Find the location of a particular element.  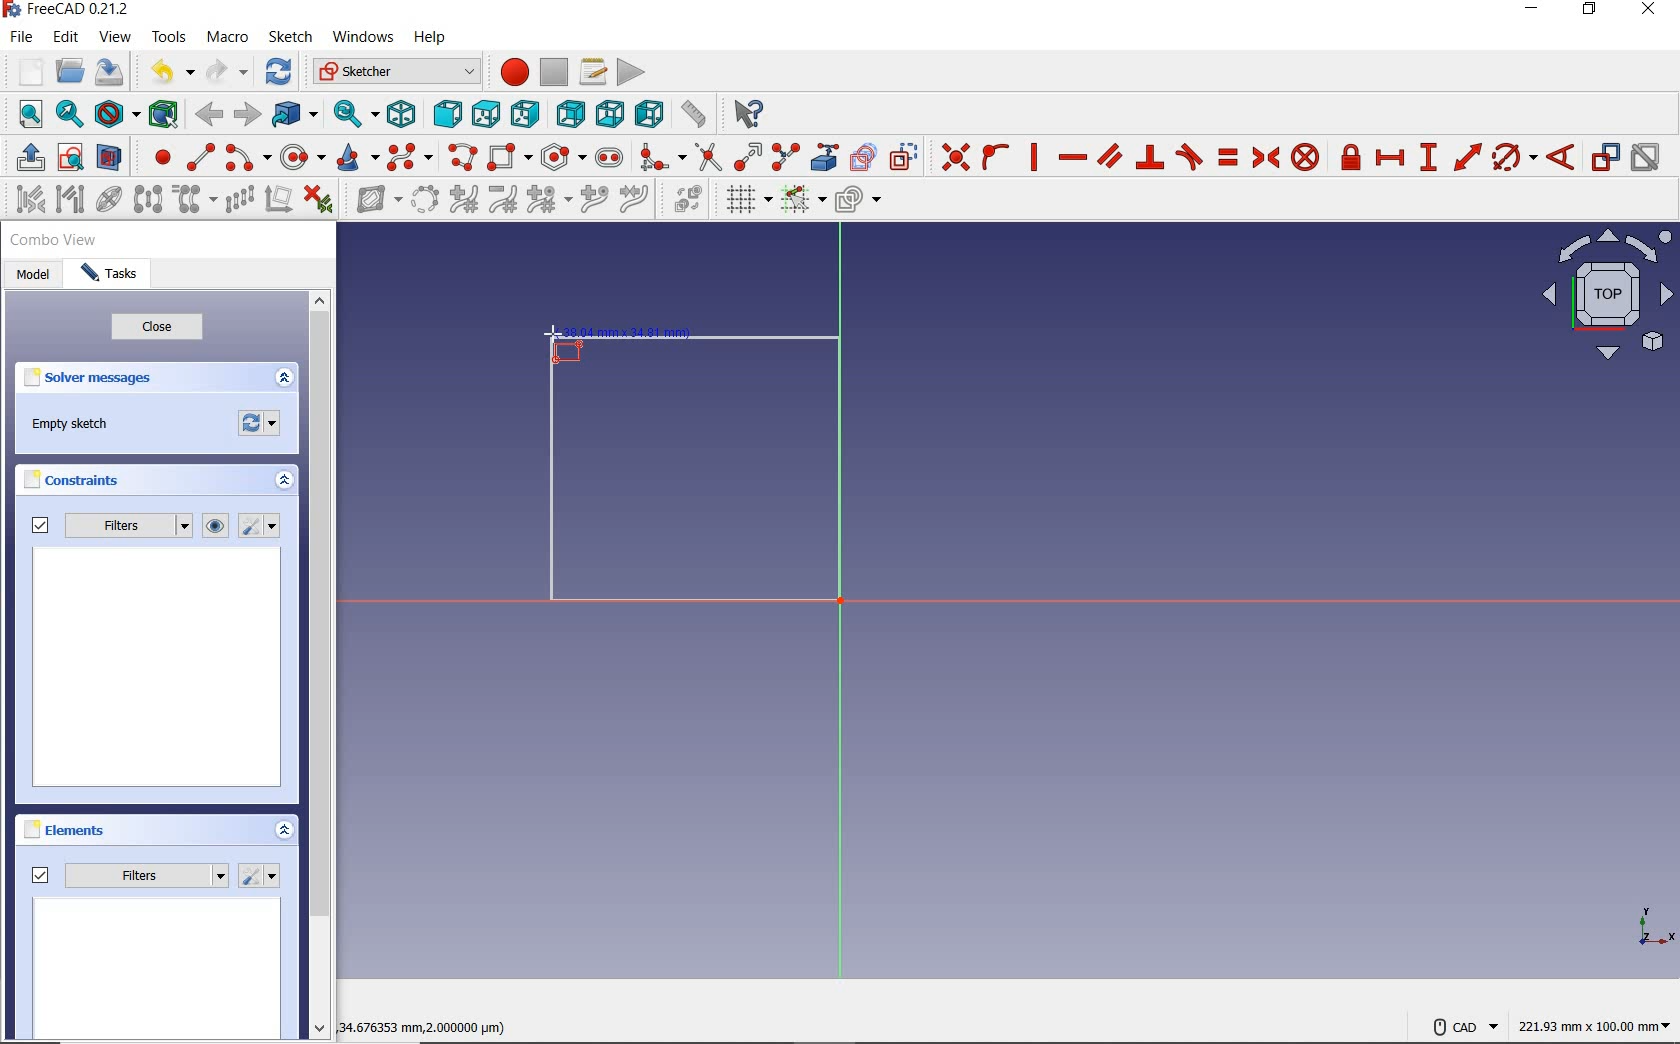

open is located at coordinates (72, 69).